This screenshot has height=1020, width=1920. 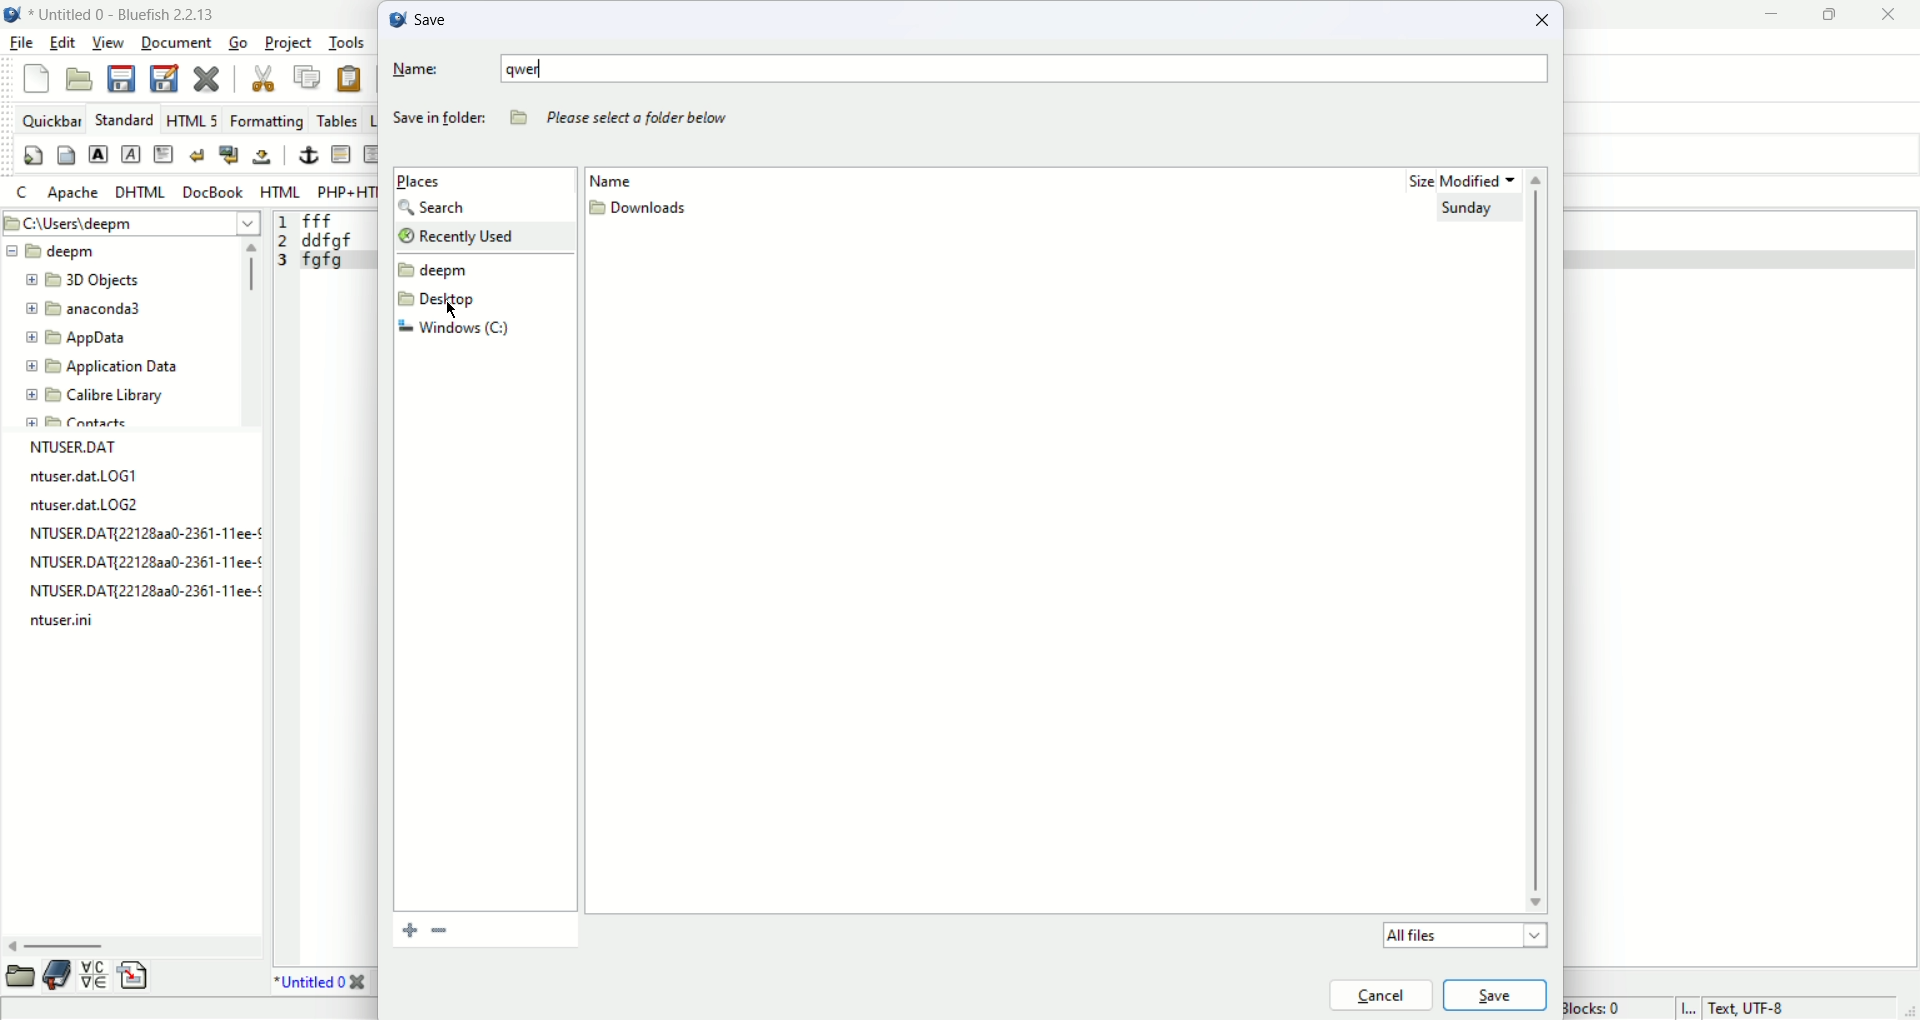 What do you see at coordinates (237, 43) in the screenshot?
I see `go` at bounding box center [237, 43].